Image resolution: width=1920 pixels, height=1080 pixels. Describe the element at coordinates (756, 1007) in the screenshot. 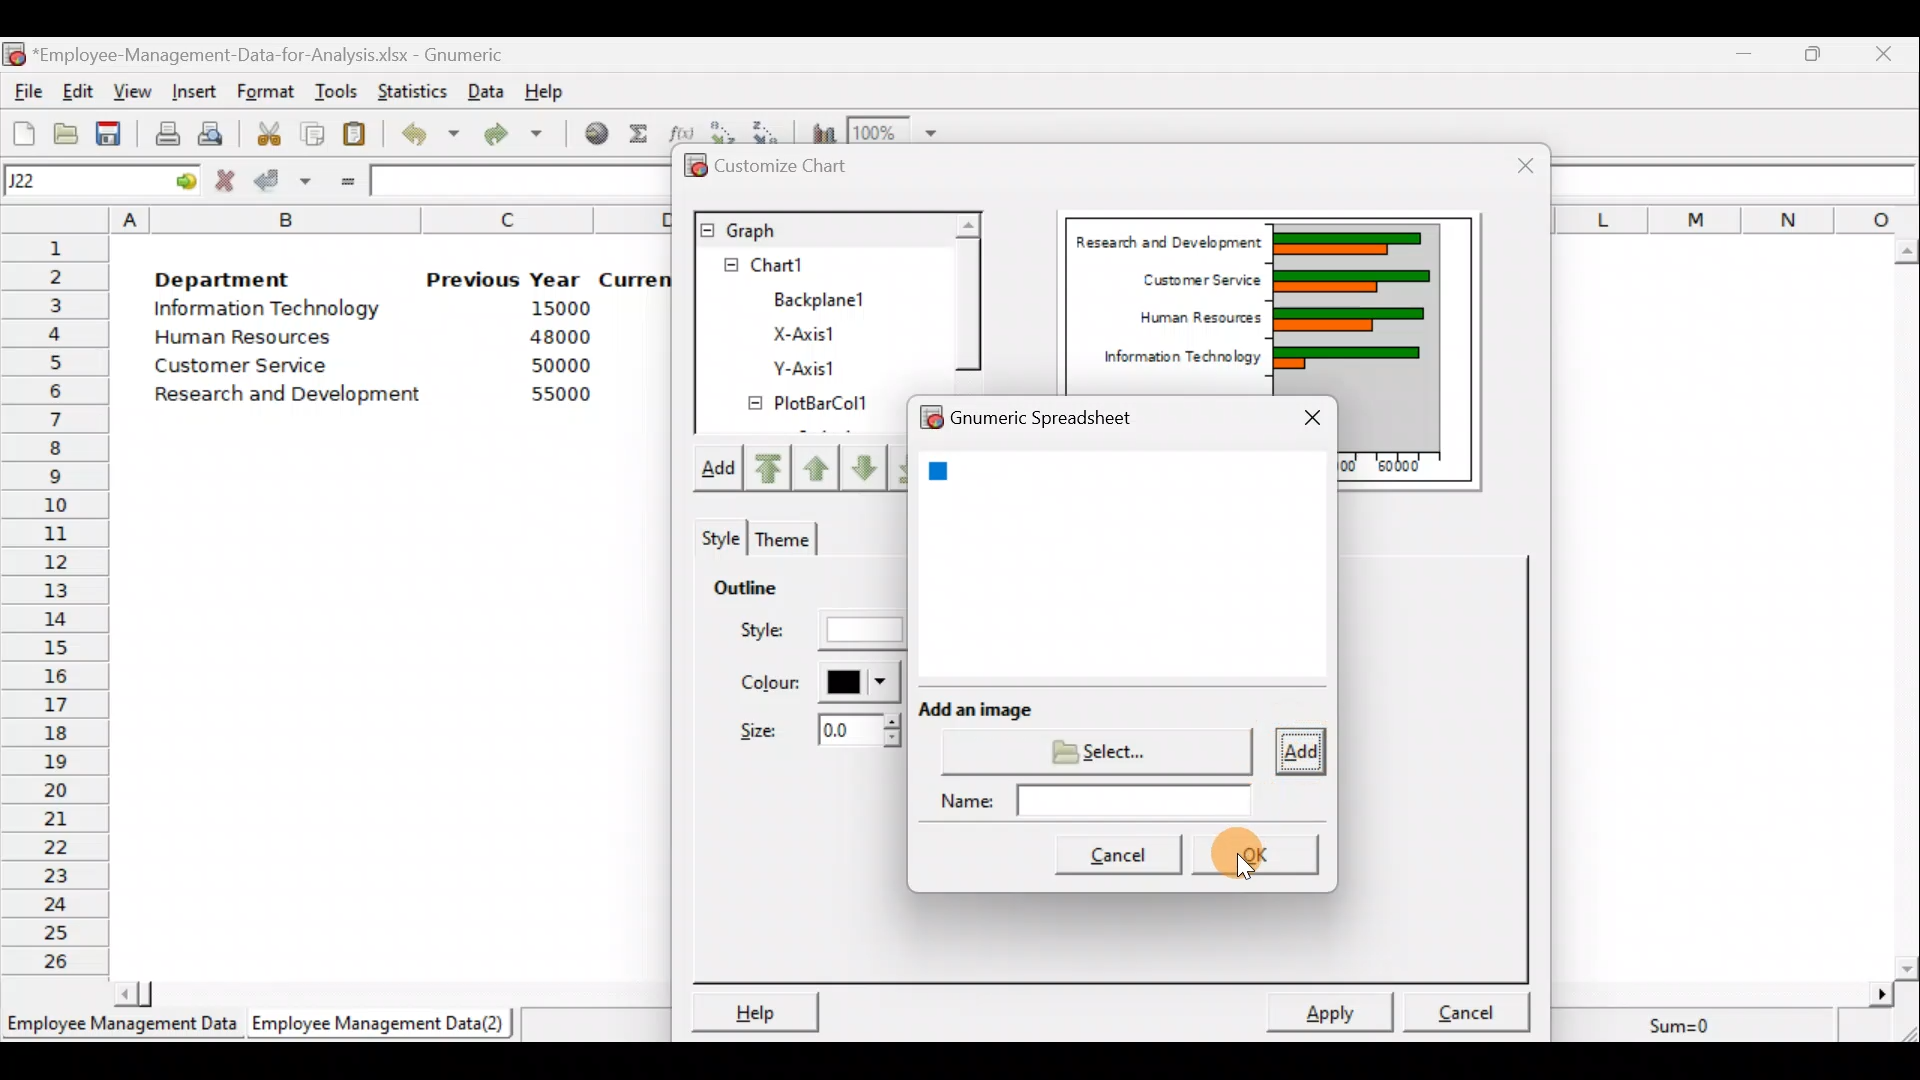

I see `Help` at that location.